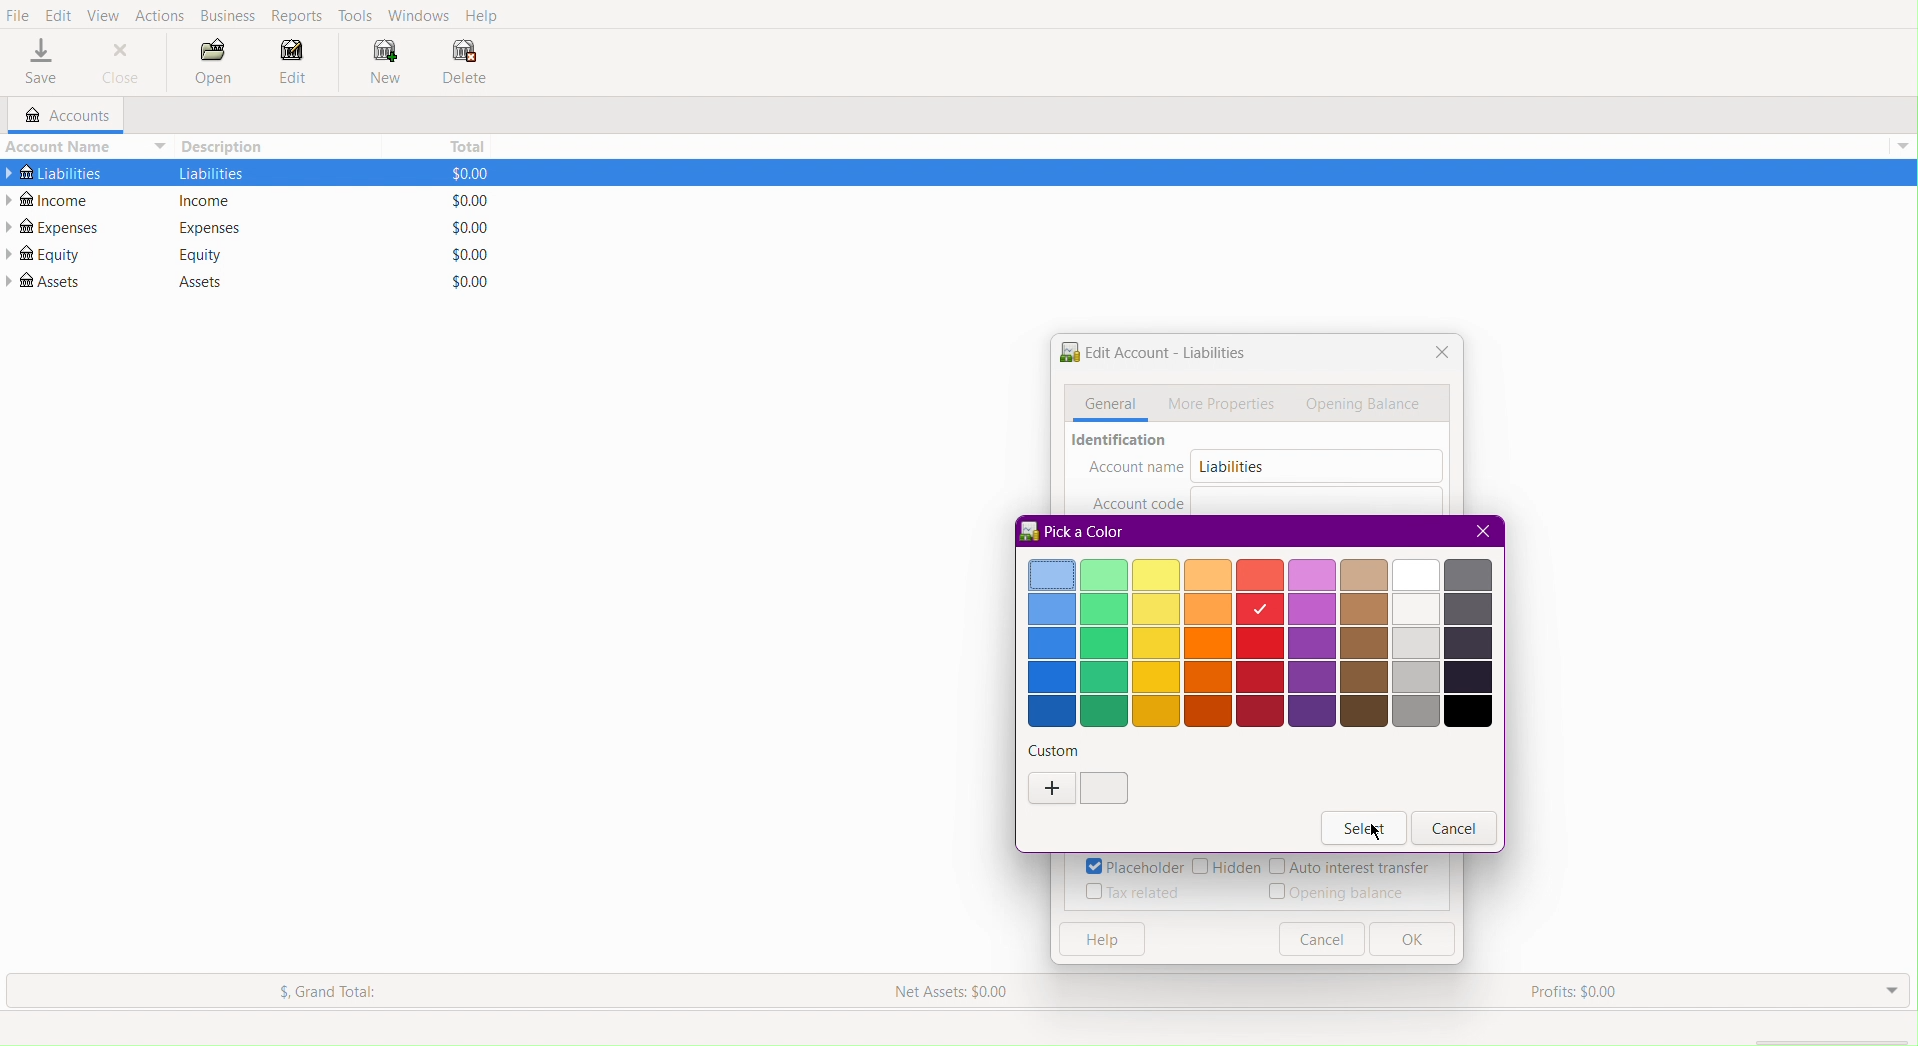 This screenshot has height=1046, width=1918. Describe the element at coordinates (1437, 354) in the screenshot. I see `Close` at that location.